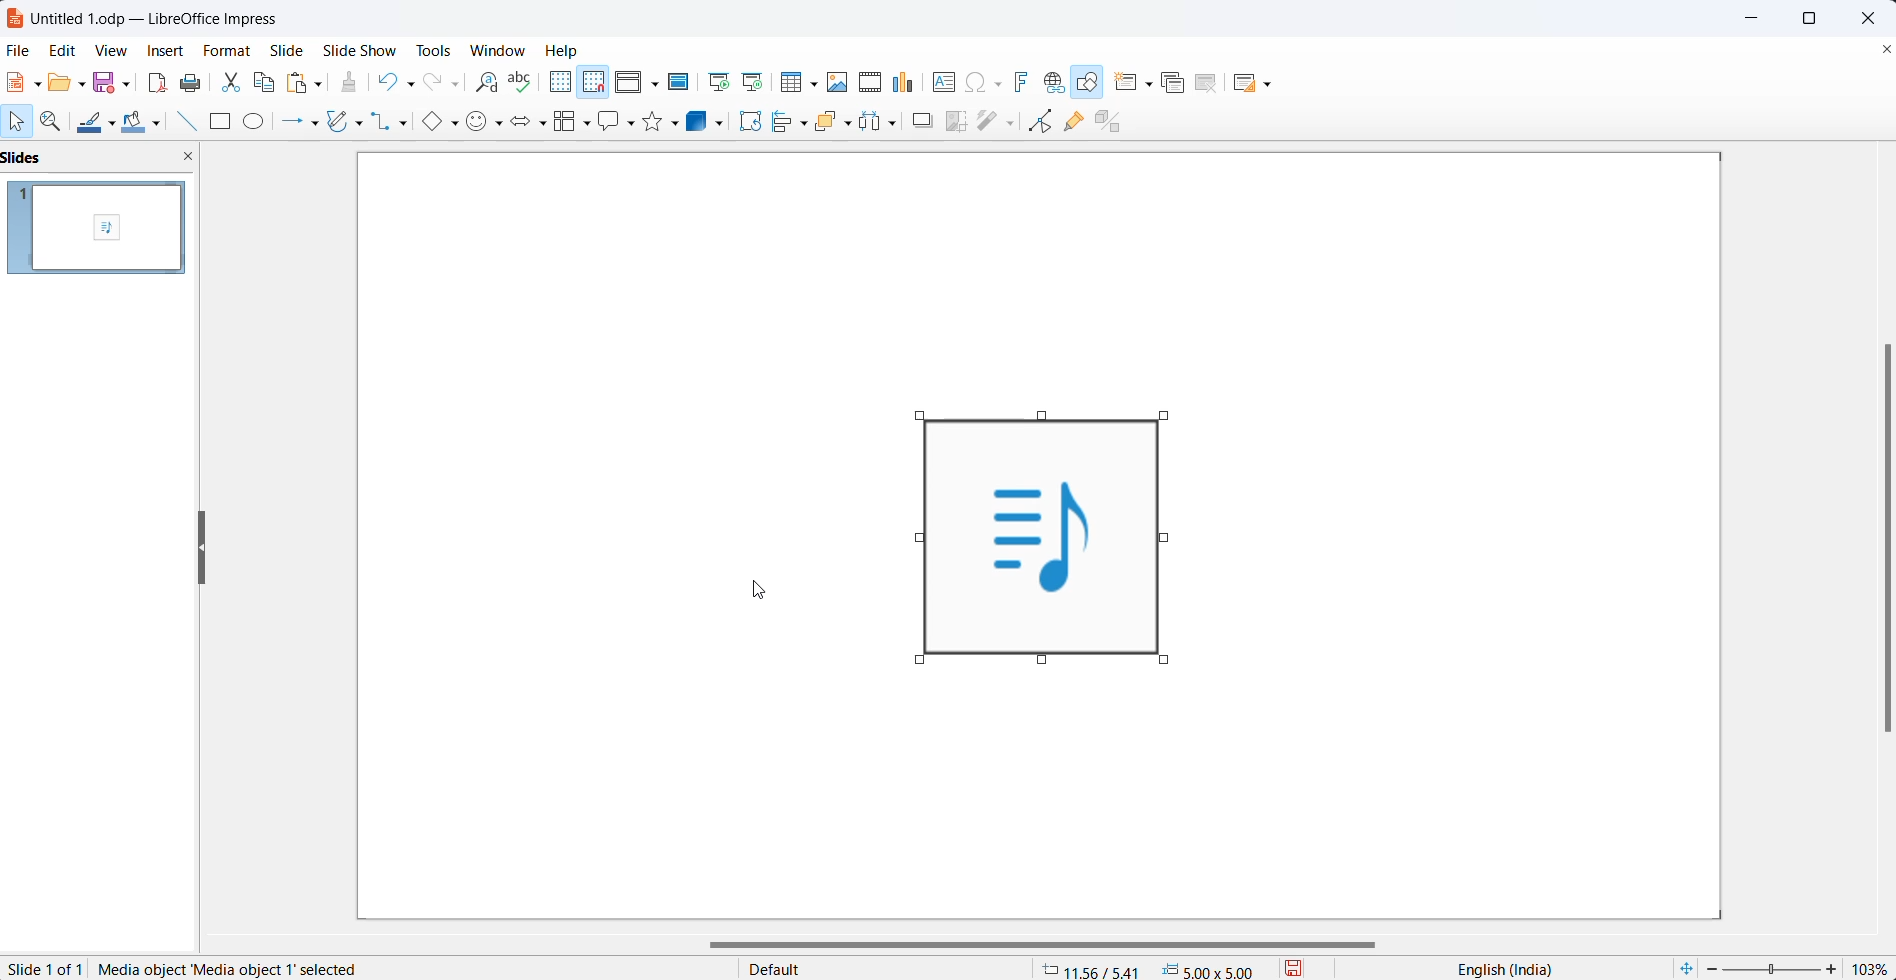 Image resolution: width=1896 pixels, height=980 pixels. I want to click on copy, so click(264, 83).